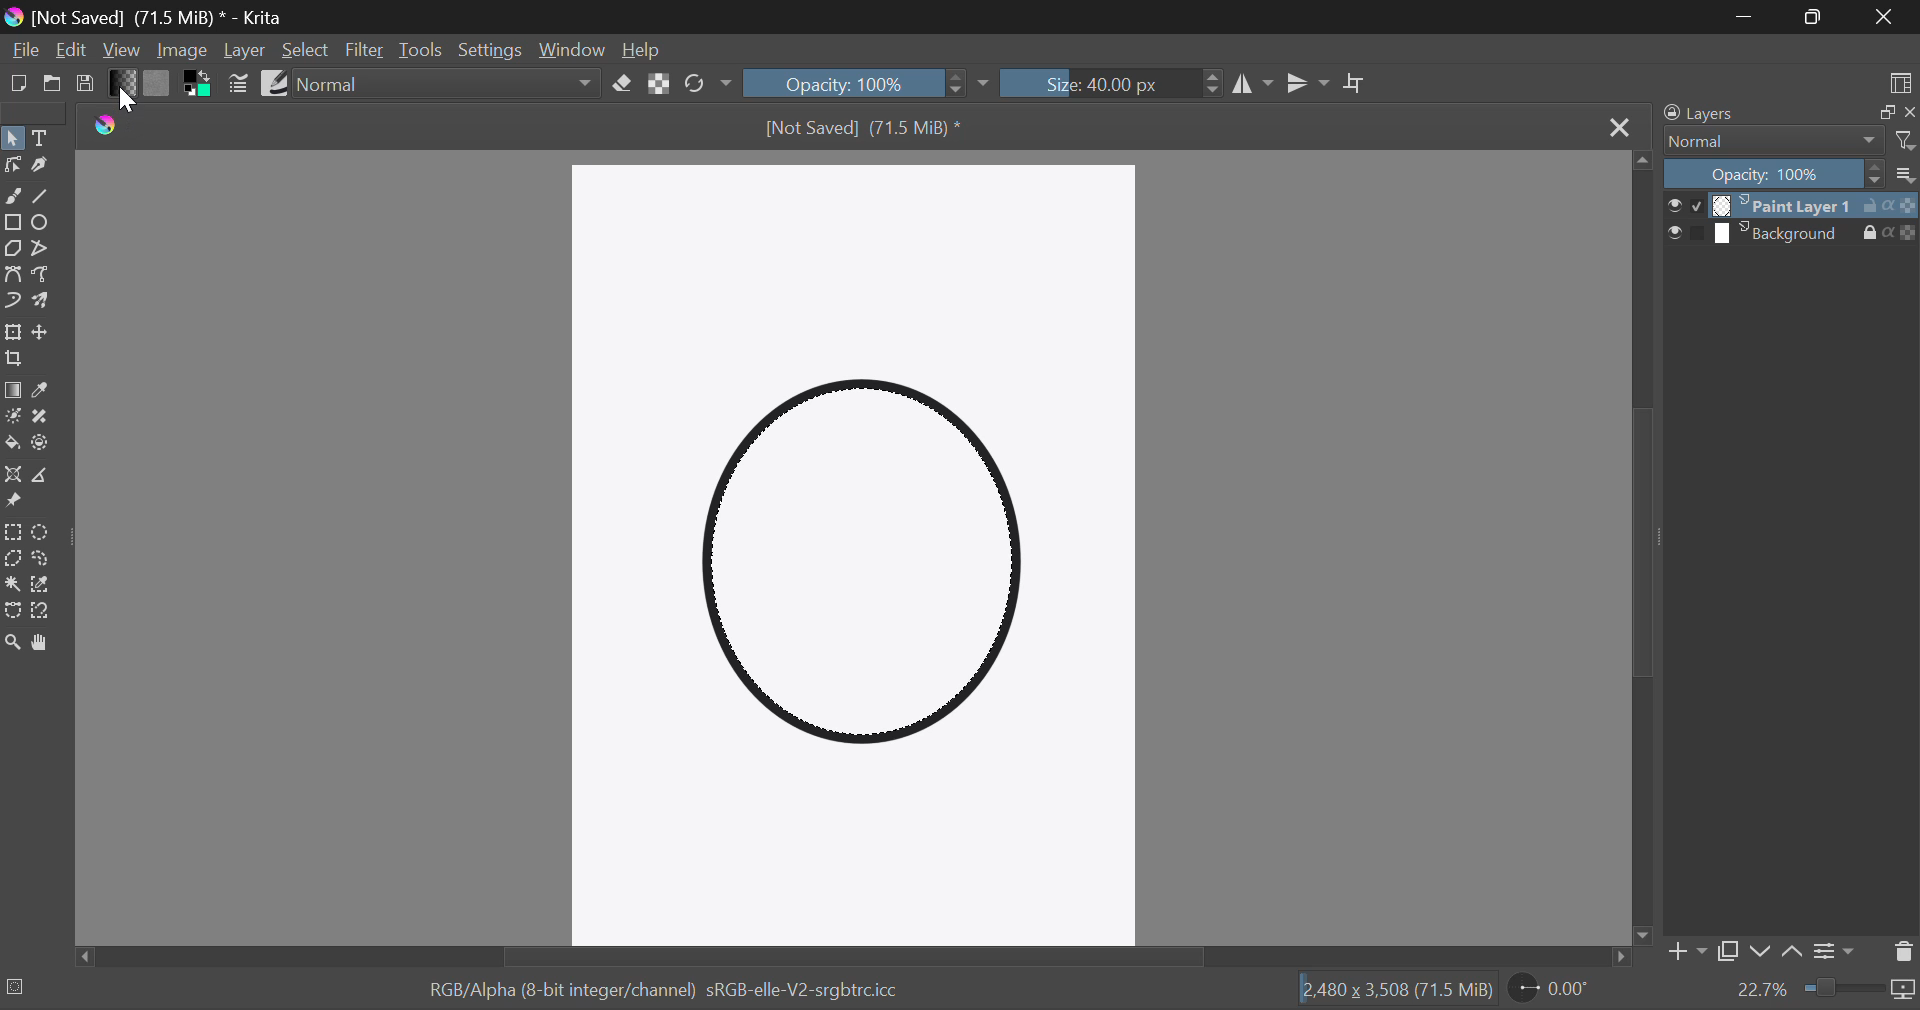  What do you see at coordinates (1115, 82) in the screenshot?
I see `Brush Size` at bounding box center [1115, 82].